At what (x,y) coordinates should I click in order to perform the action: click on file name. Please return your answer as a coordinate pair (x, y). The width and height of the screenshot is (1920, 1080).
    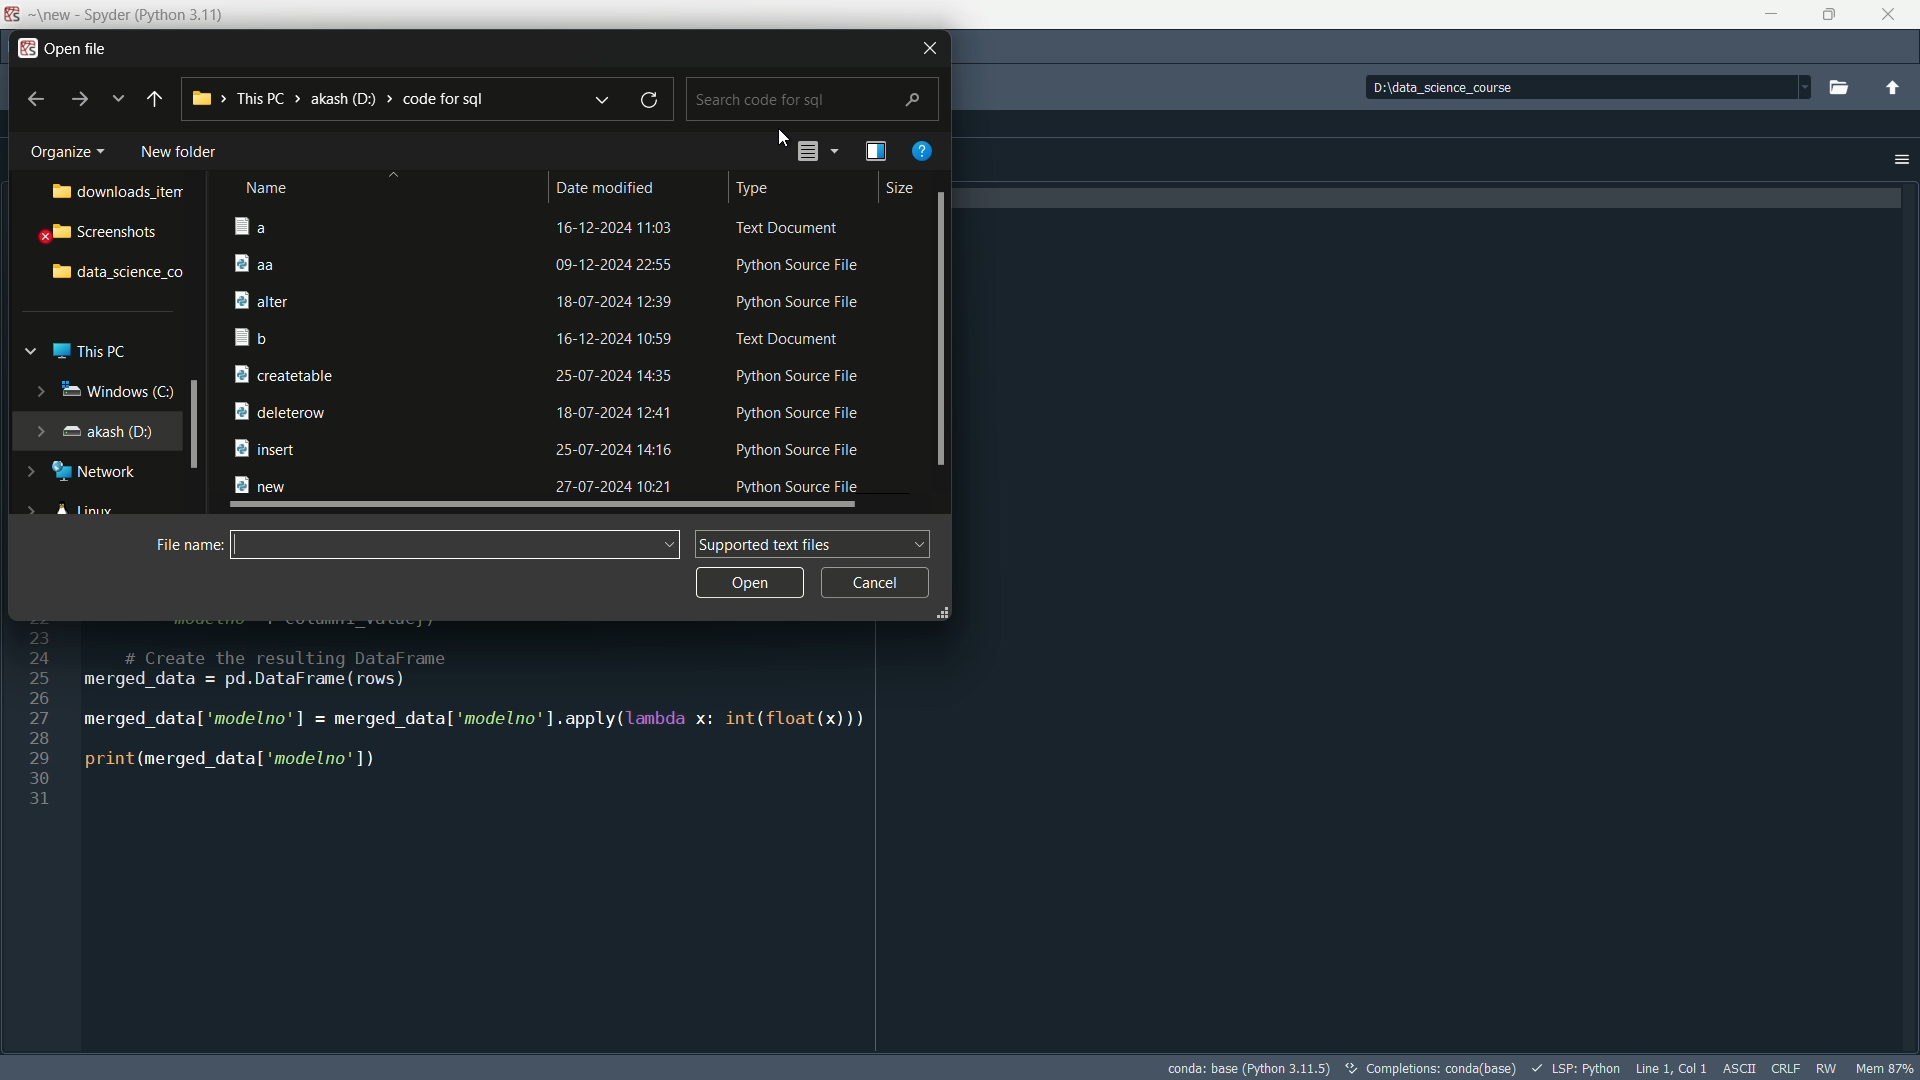
    Looking at the image, I should click on (187, 545).